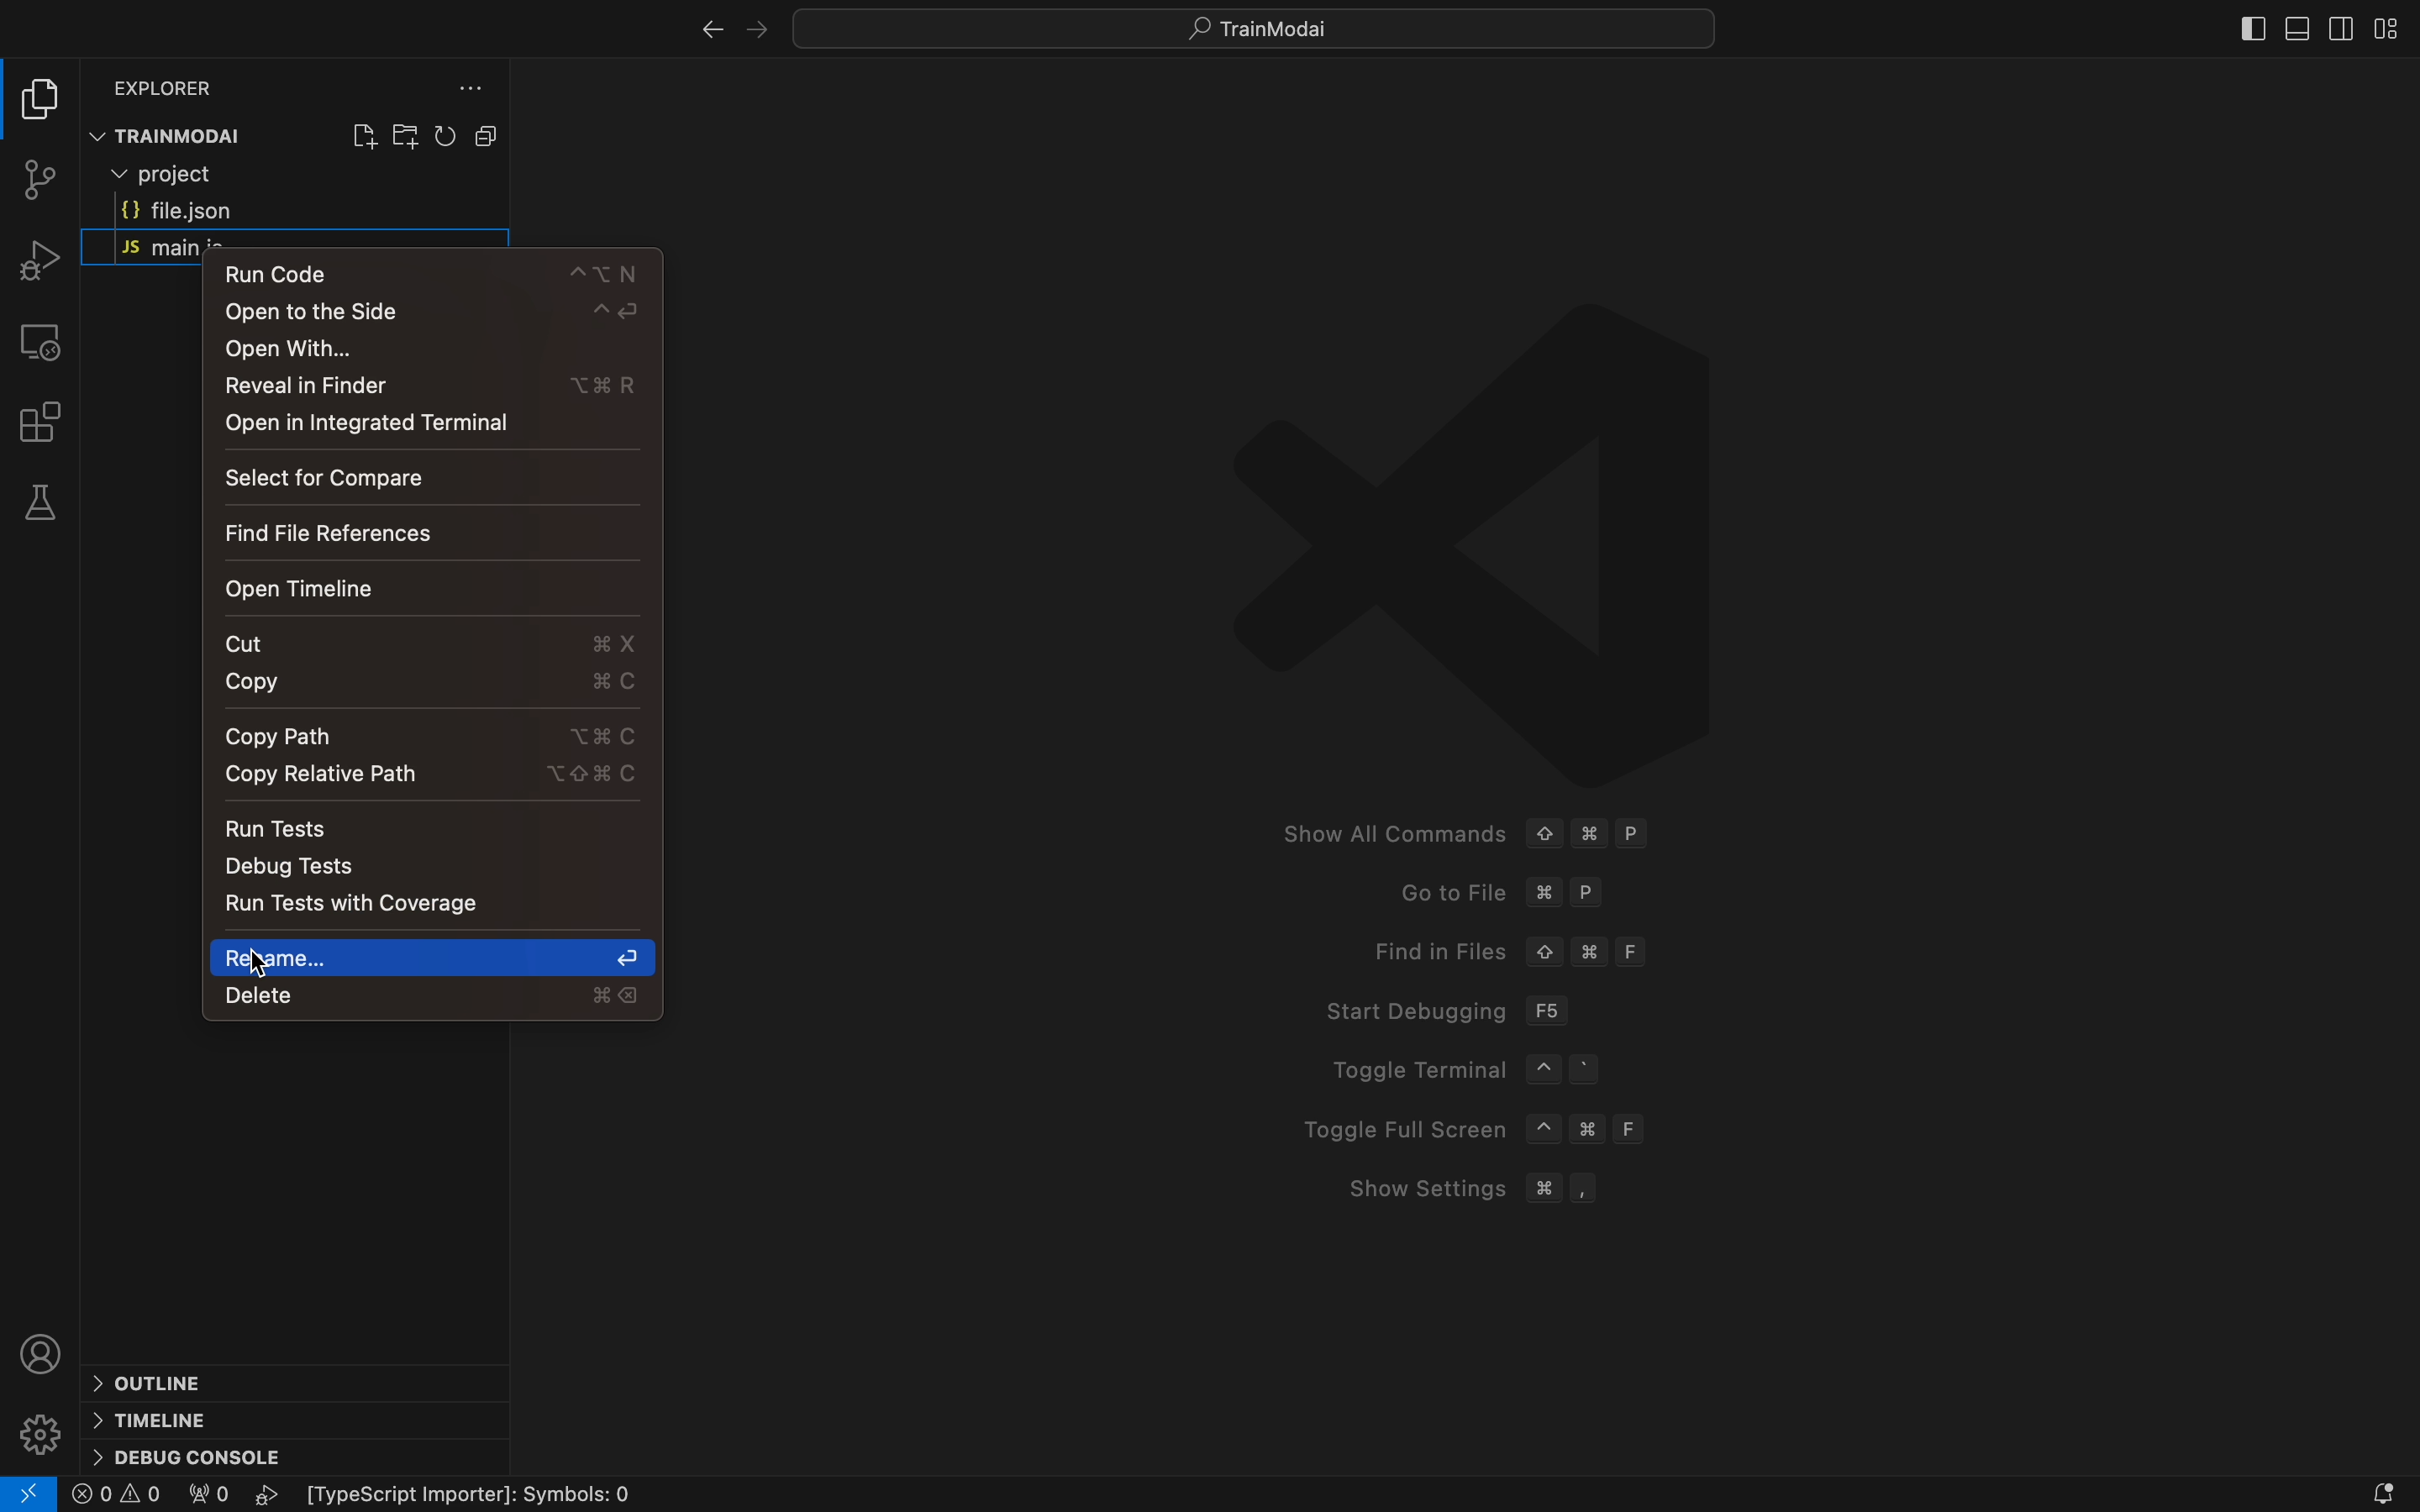 This screenshot has height=1512, width=2420. Describe the element at coordinates (498, 1494) in the screenshot. I see `Typescript` at that location.